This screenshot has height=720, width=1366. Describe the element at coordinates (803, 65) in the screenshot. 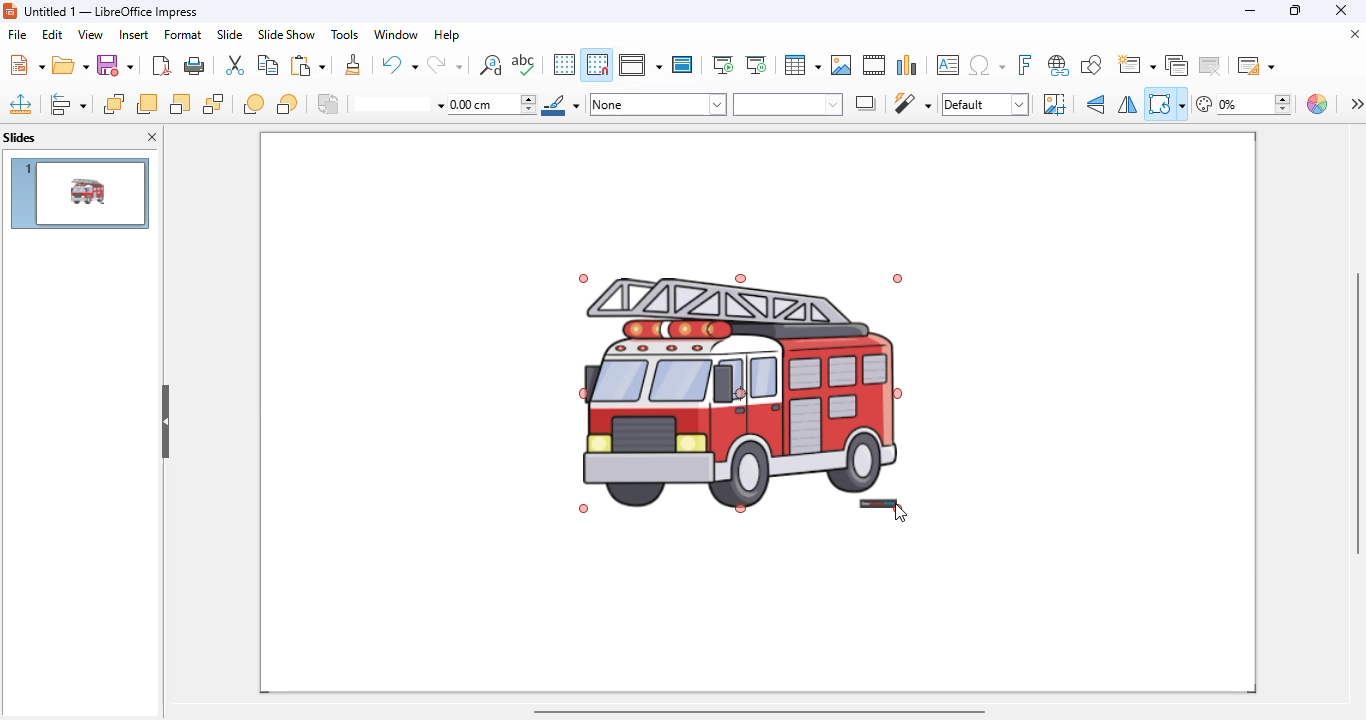

I see `table` at that location.